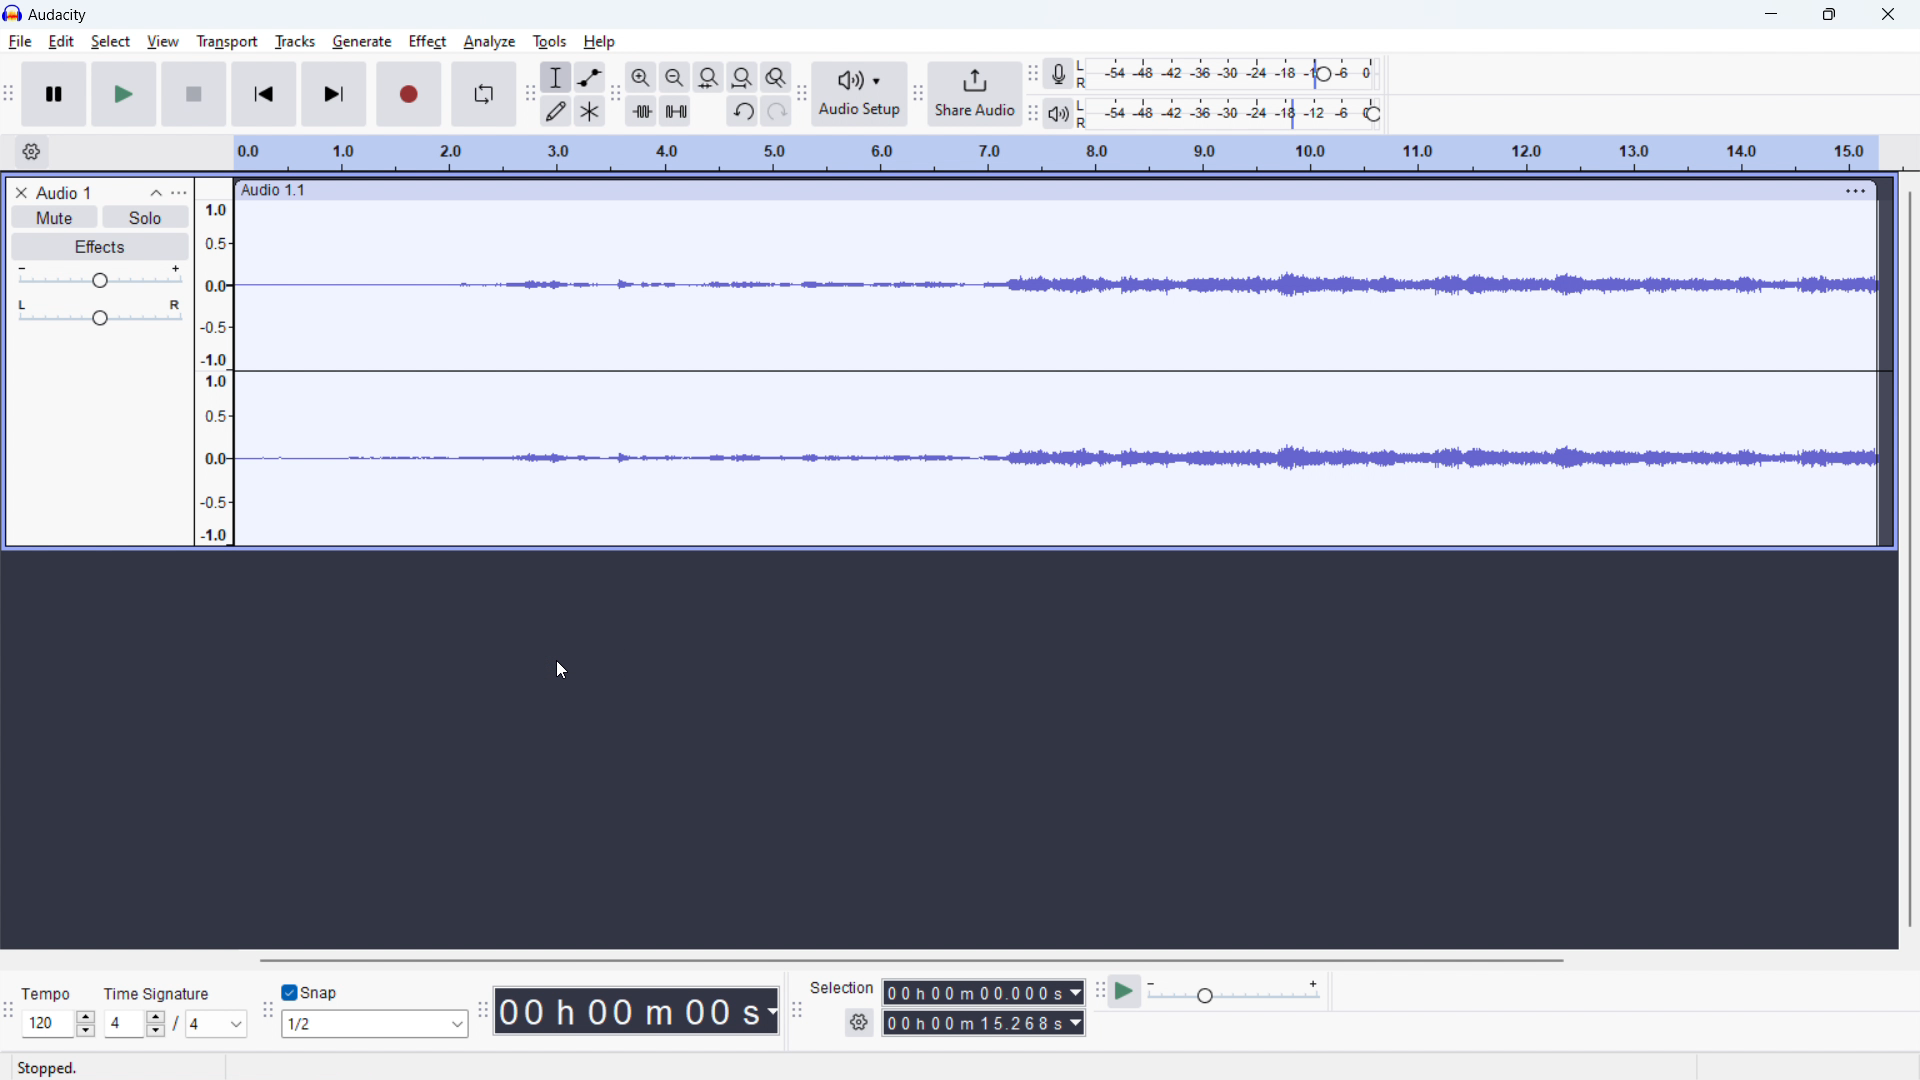 The width and height of the screenshot is (1920, 1080). Describe the element at coordinates (264, 93) in the screenshot. I see `skip to start` at that location.